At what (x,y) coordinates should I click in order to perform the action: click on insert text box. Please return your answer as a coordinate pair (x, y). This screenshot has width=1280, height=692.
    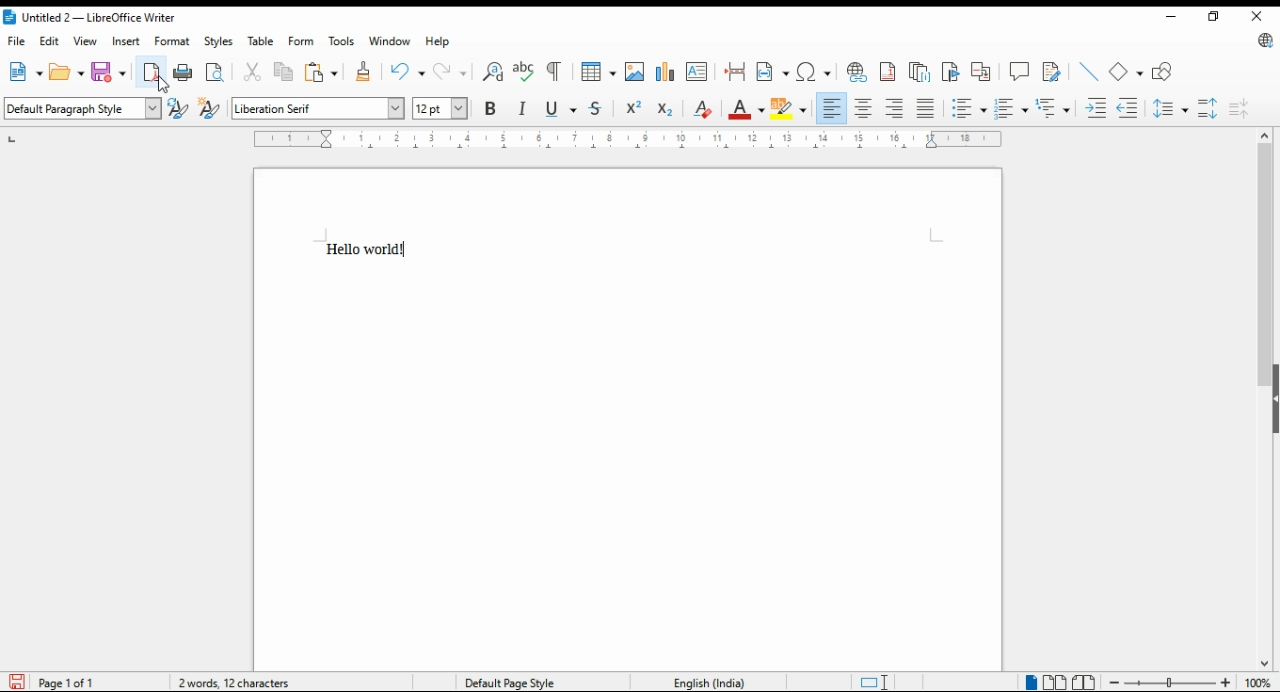
    Looking at the image, I should click on (697, 72).